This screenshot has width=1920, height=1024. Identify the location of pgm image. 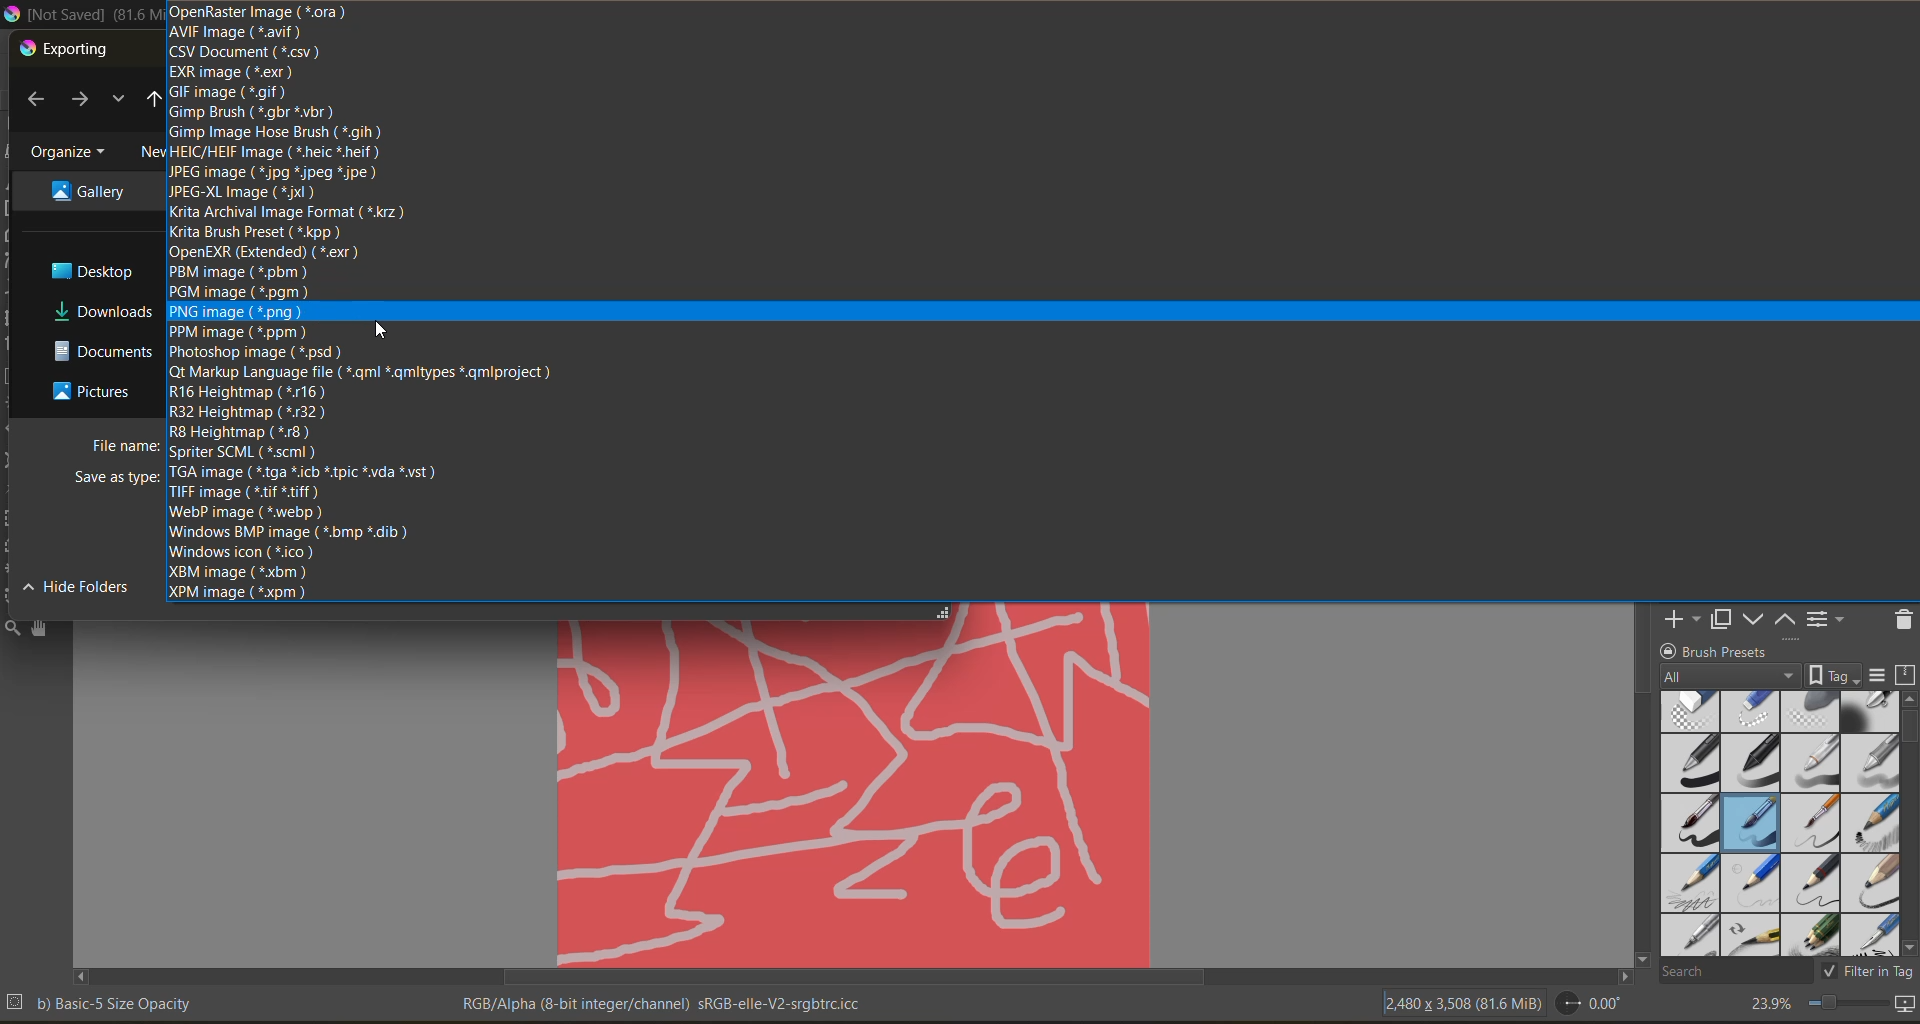
(241, 293).